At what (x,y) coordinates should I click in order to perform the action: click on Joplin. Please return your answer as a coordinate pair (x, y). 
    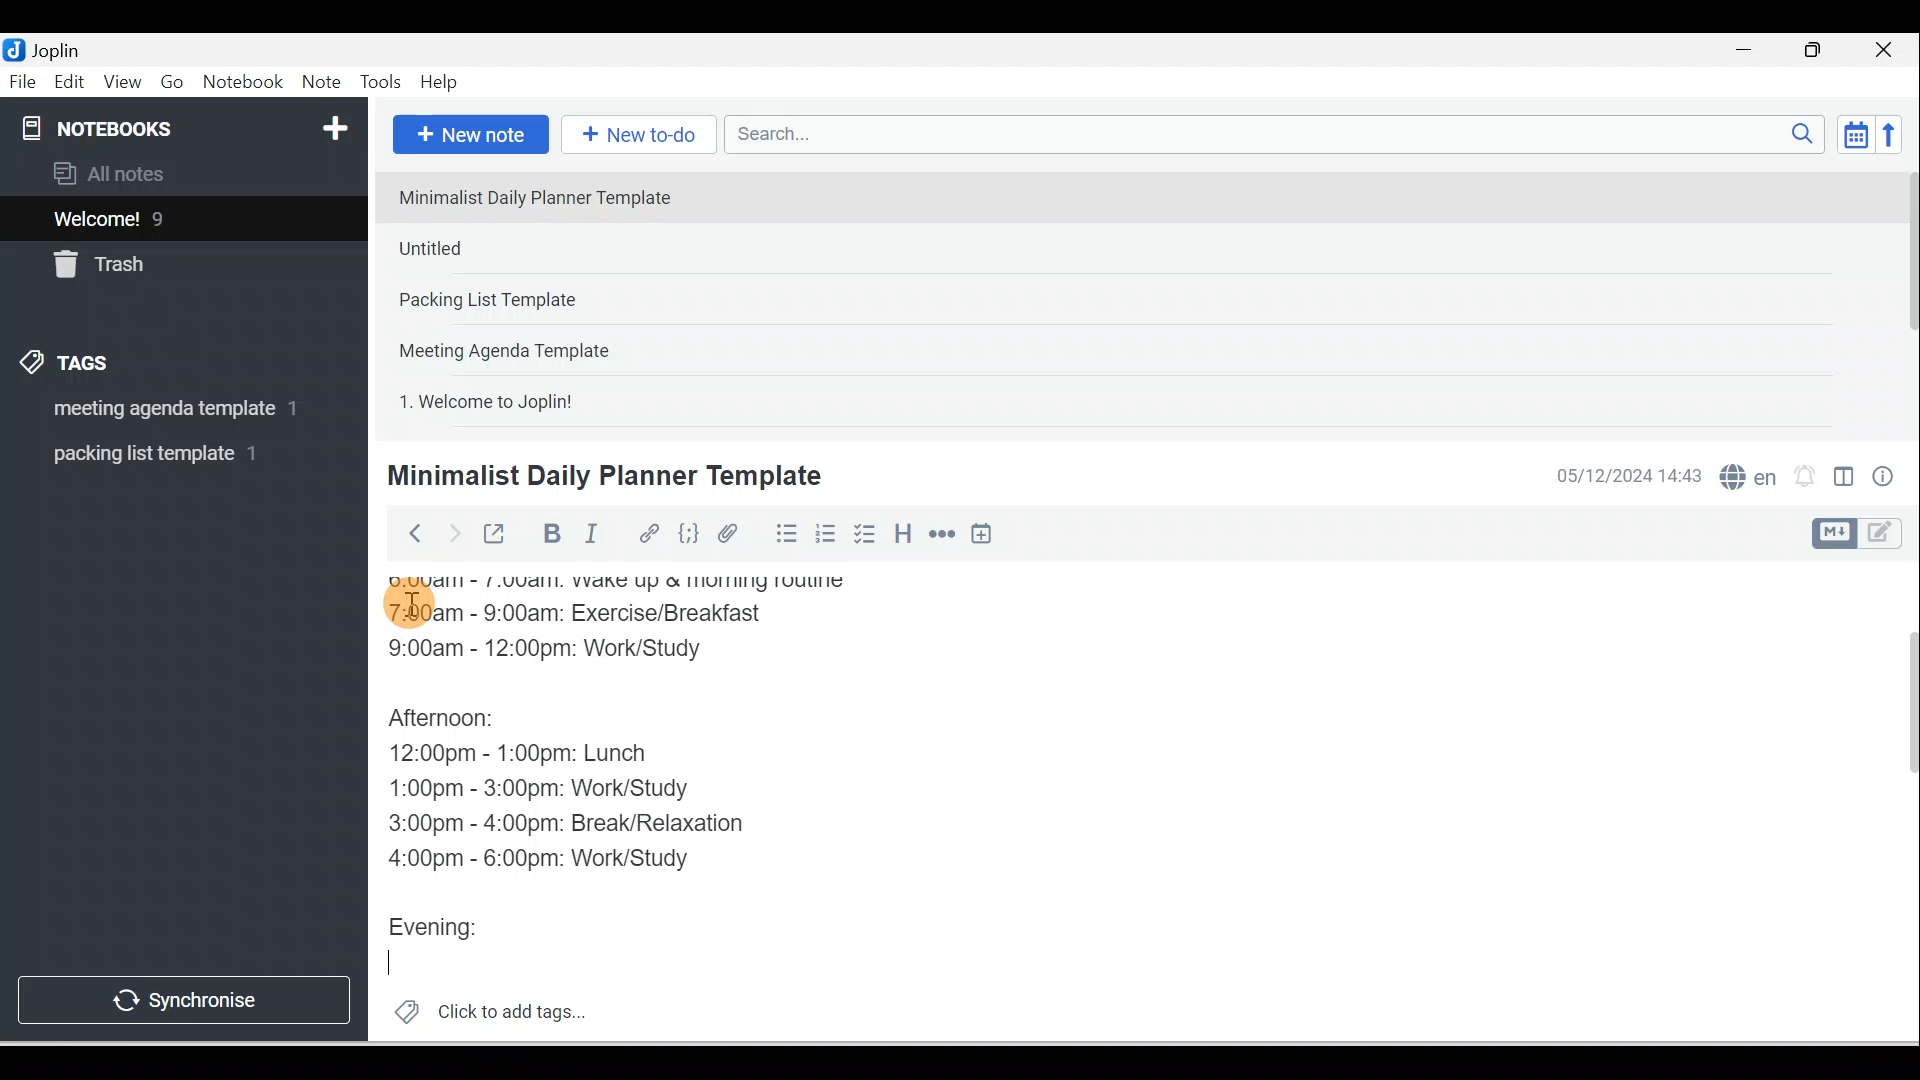
    Looking at the image, I should click on (61, 48).